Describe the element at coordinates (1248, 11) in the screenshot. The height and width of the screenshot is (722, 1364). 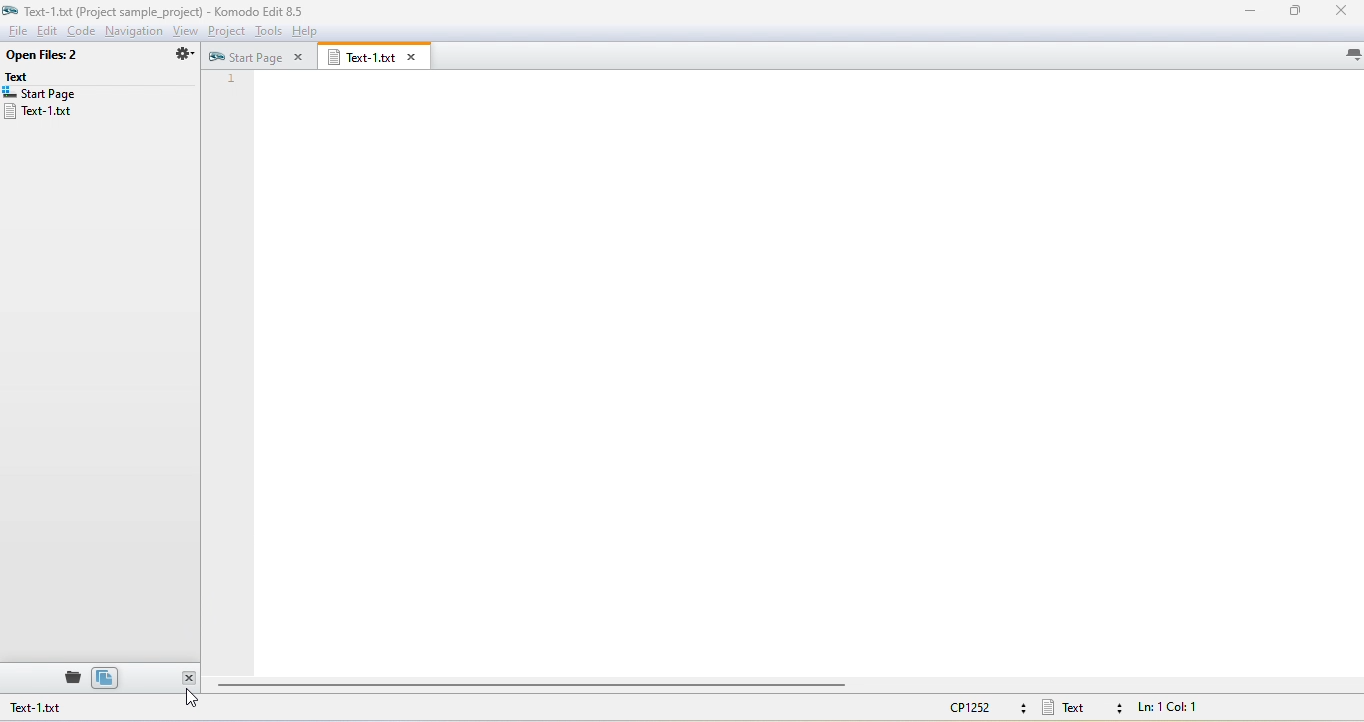
I see `minimize` at that location.